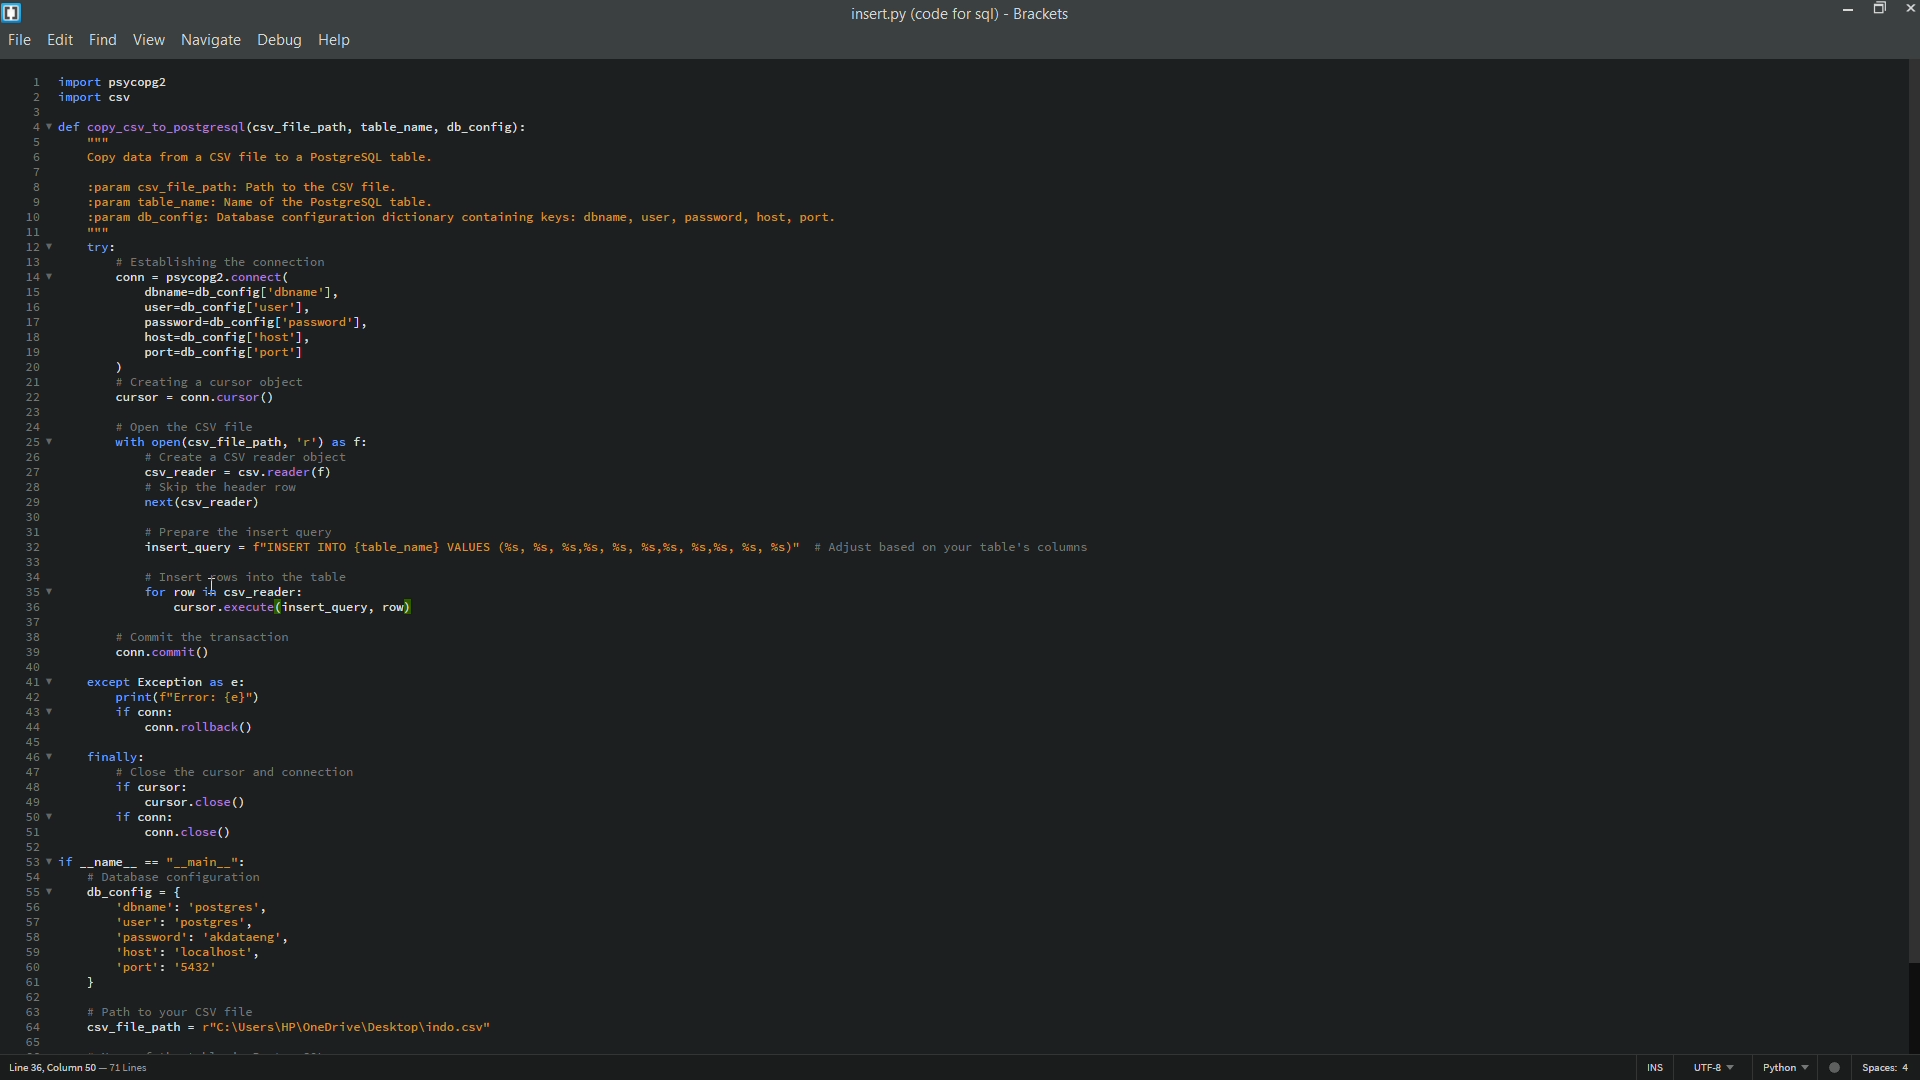  Describe the element at coordinates (17, 41) in the screenshot. I see `file menu` at that location.